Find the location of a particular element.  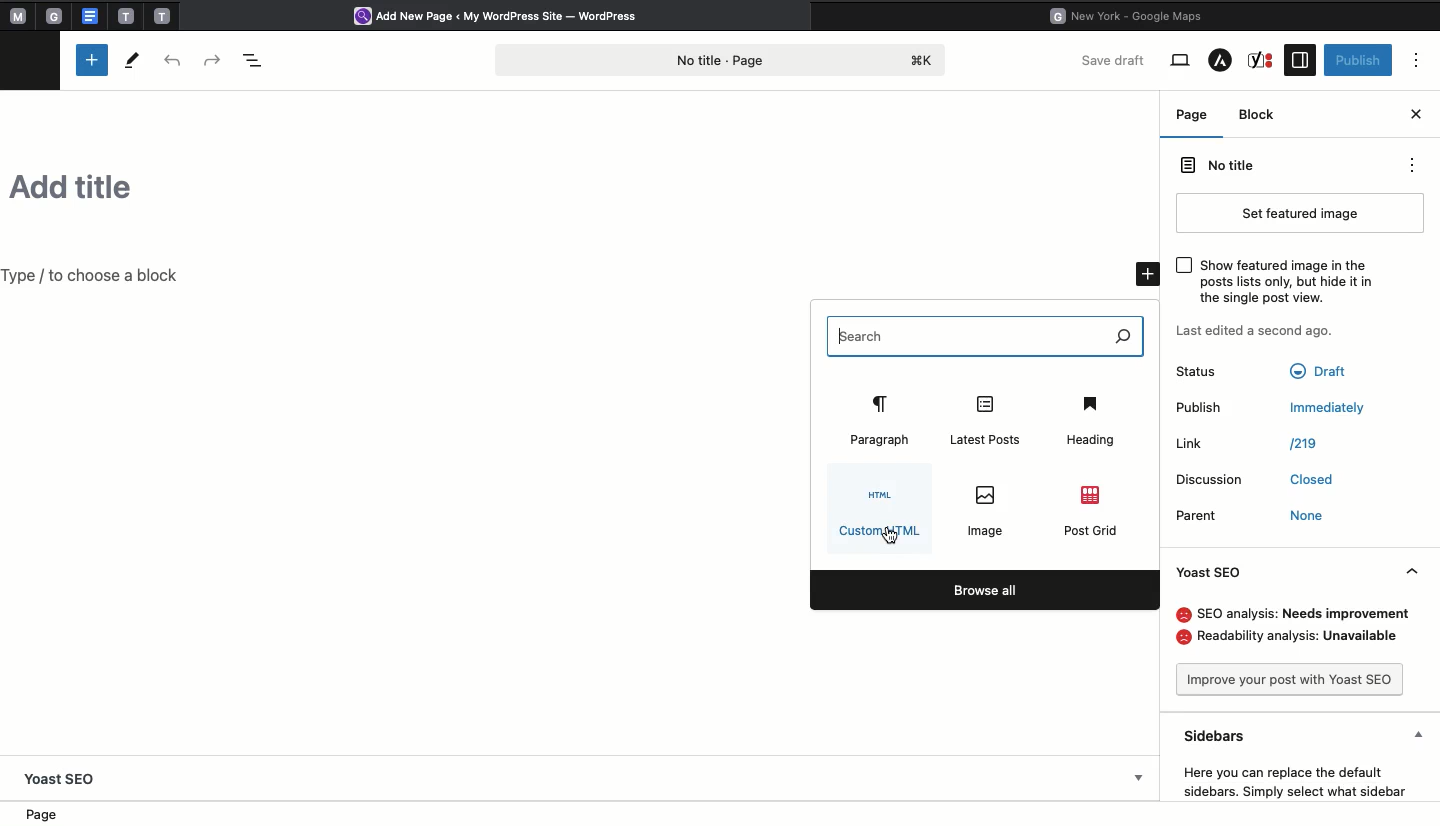

Astra is located at coordinates (1220, 62).